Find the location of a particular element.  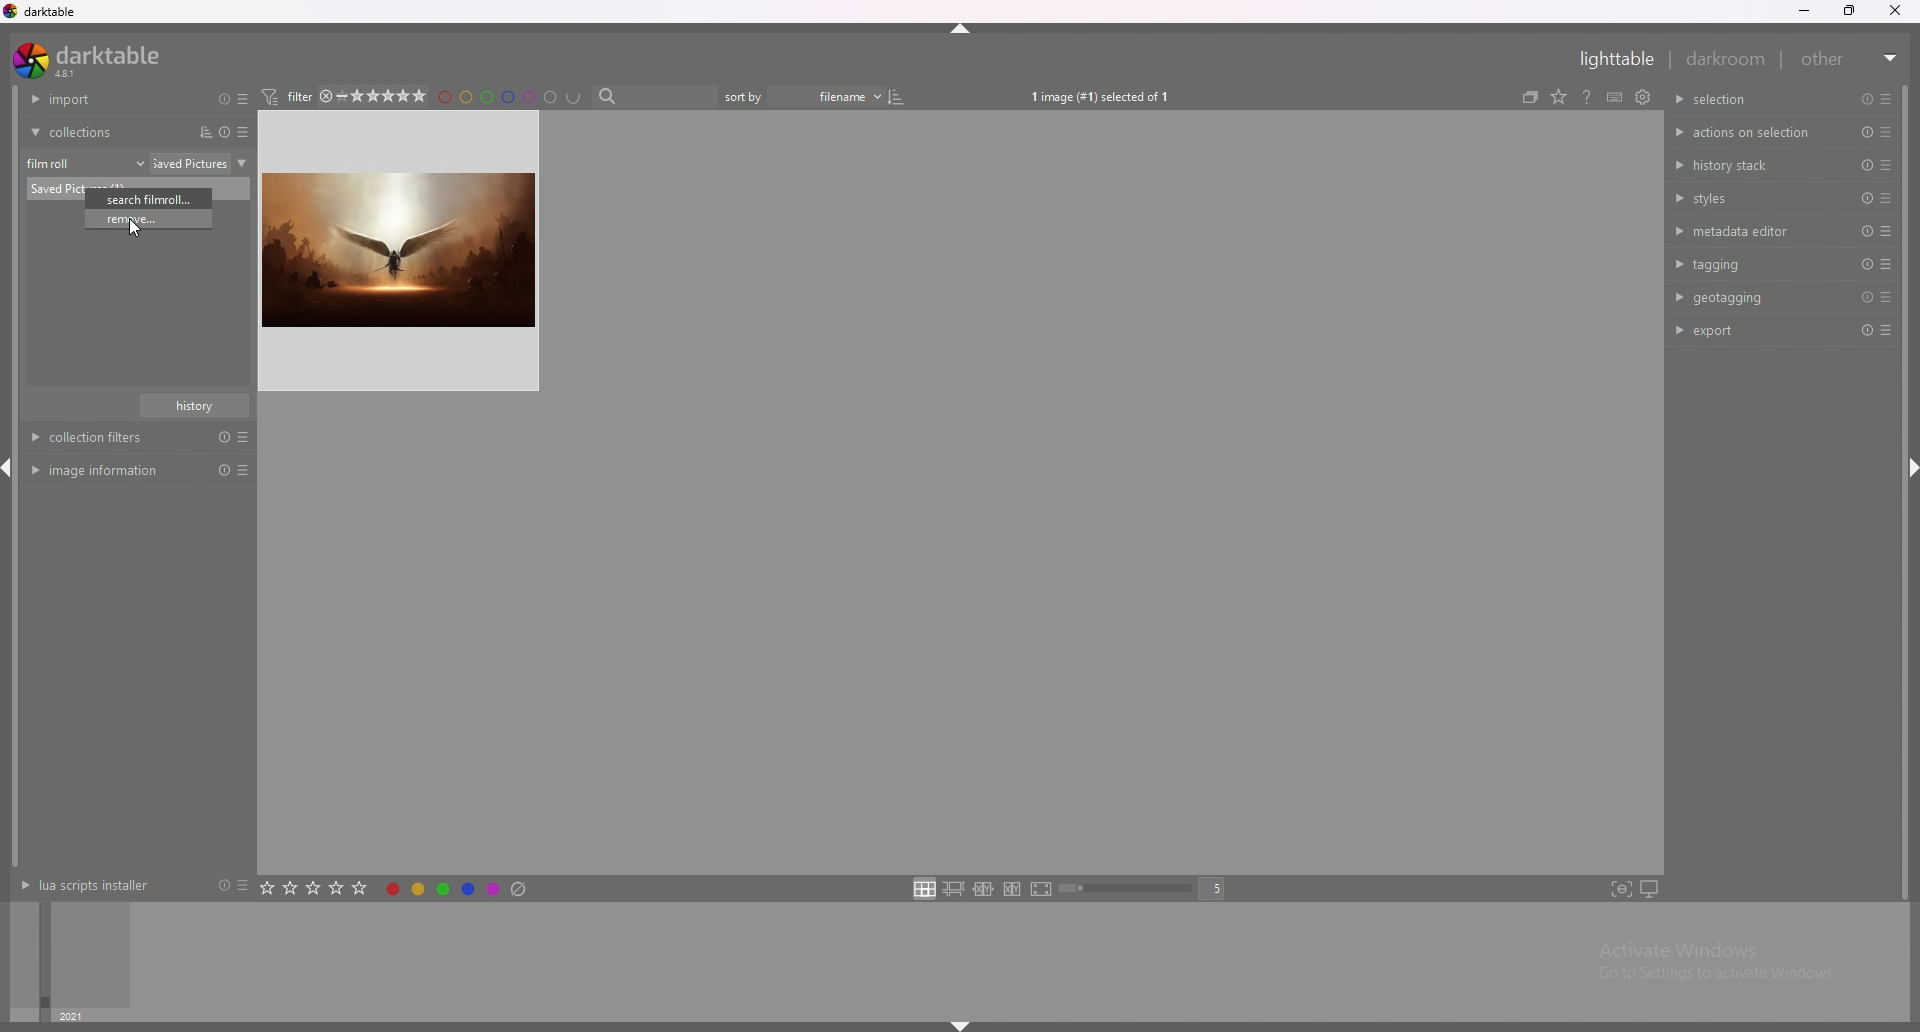

reset is located at coordinates (1867, 99).